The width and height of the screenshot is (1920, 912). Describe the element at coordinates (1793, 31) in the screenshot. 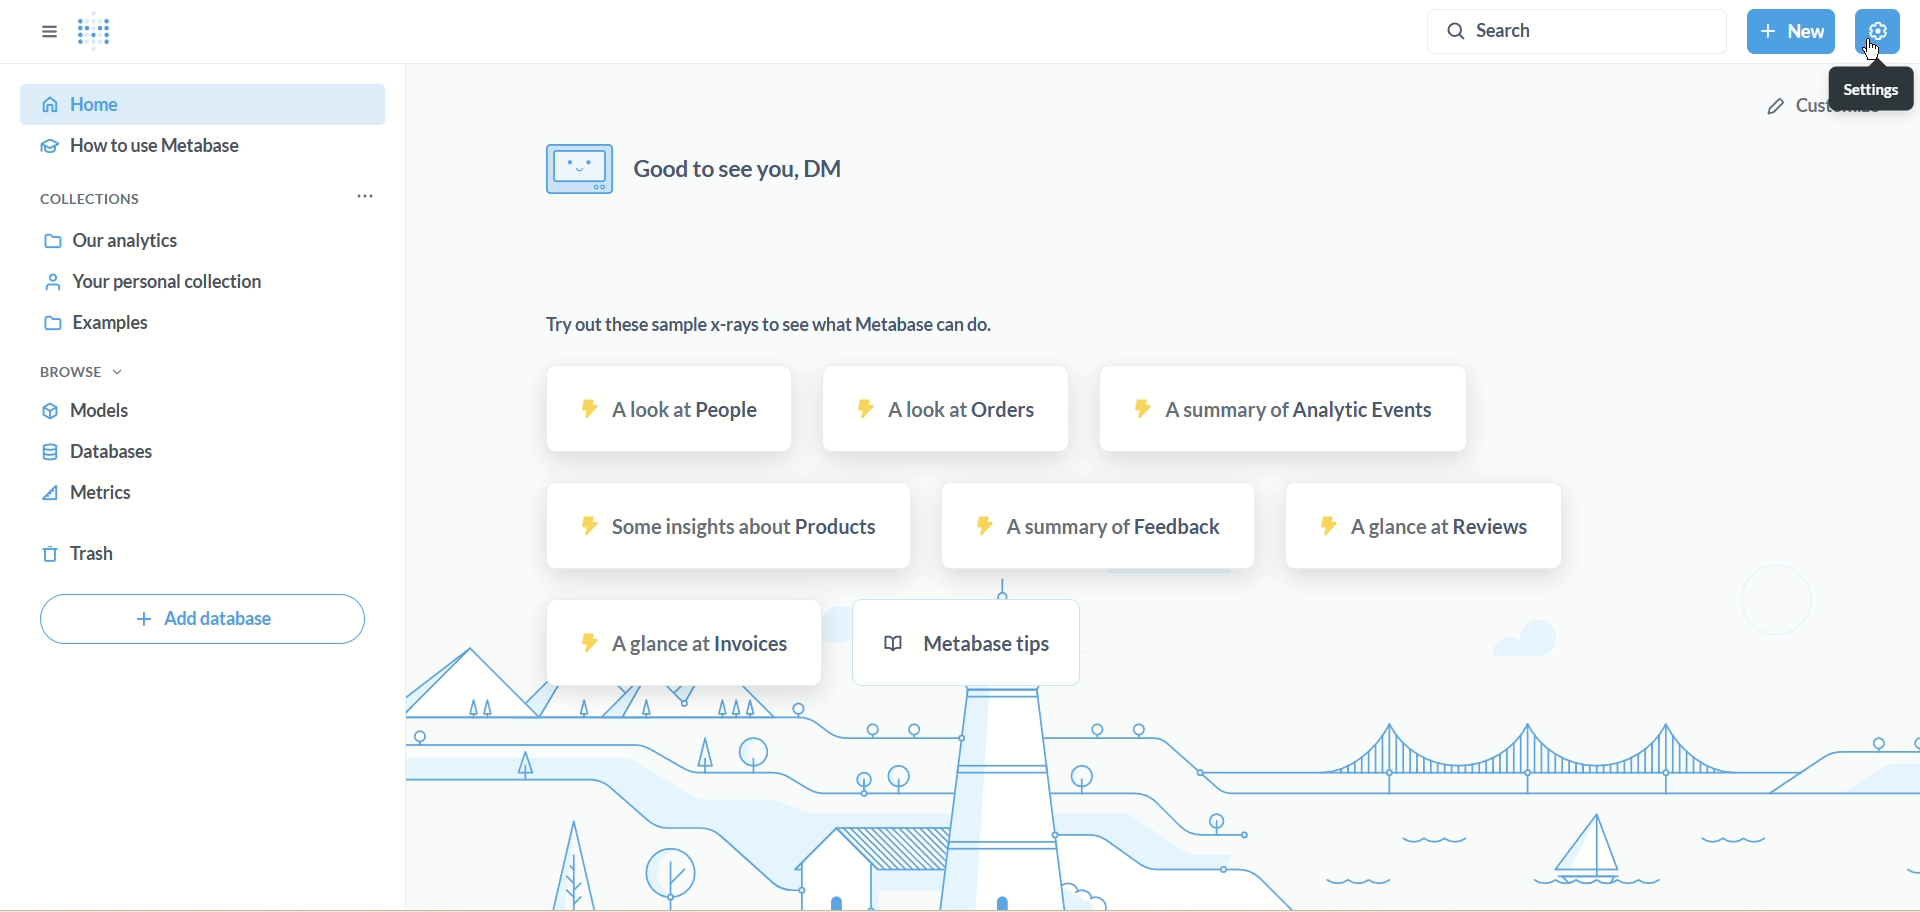

I see `new` at that location.